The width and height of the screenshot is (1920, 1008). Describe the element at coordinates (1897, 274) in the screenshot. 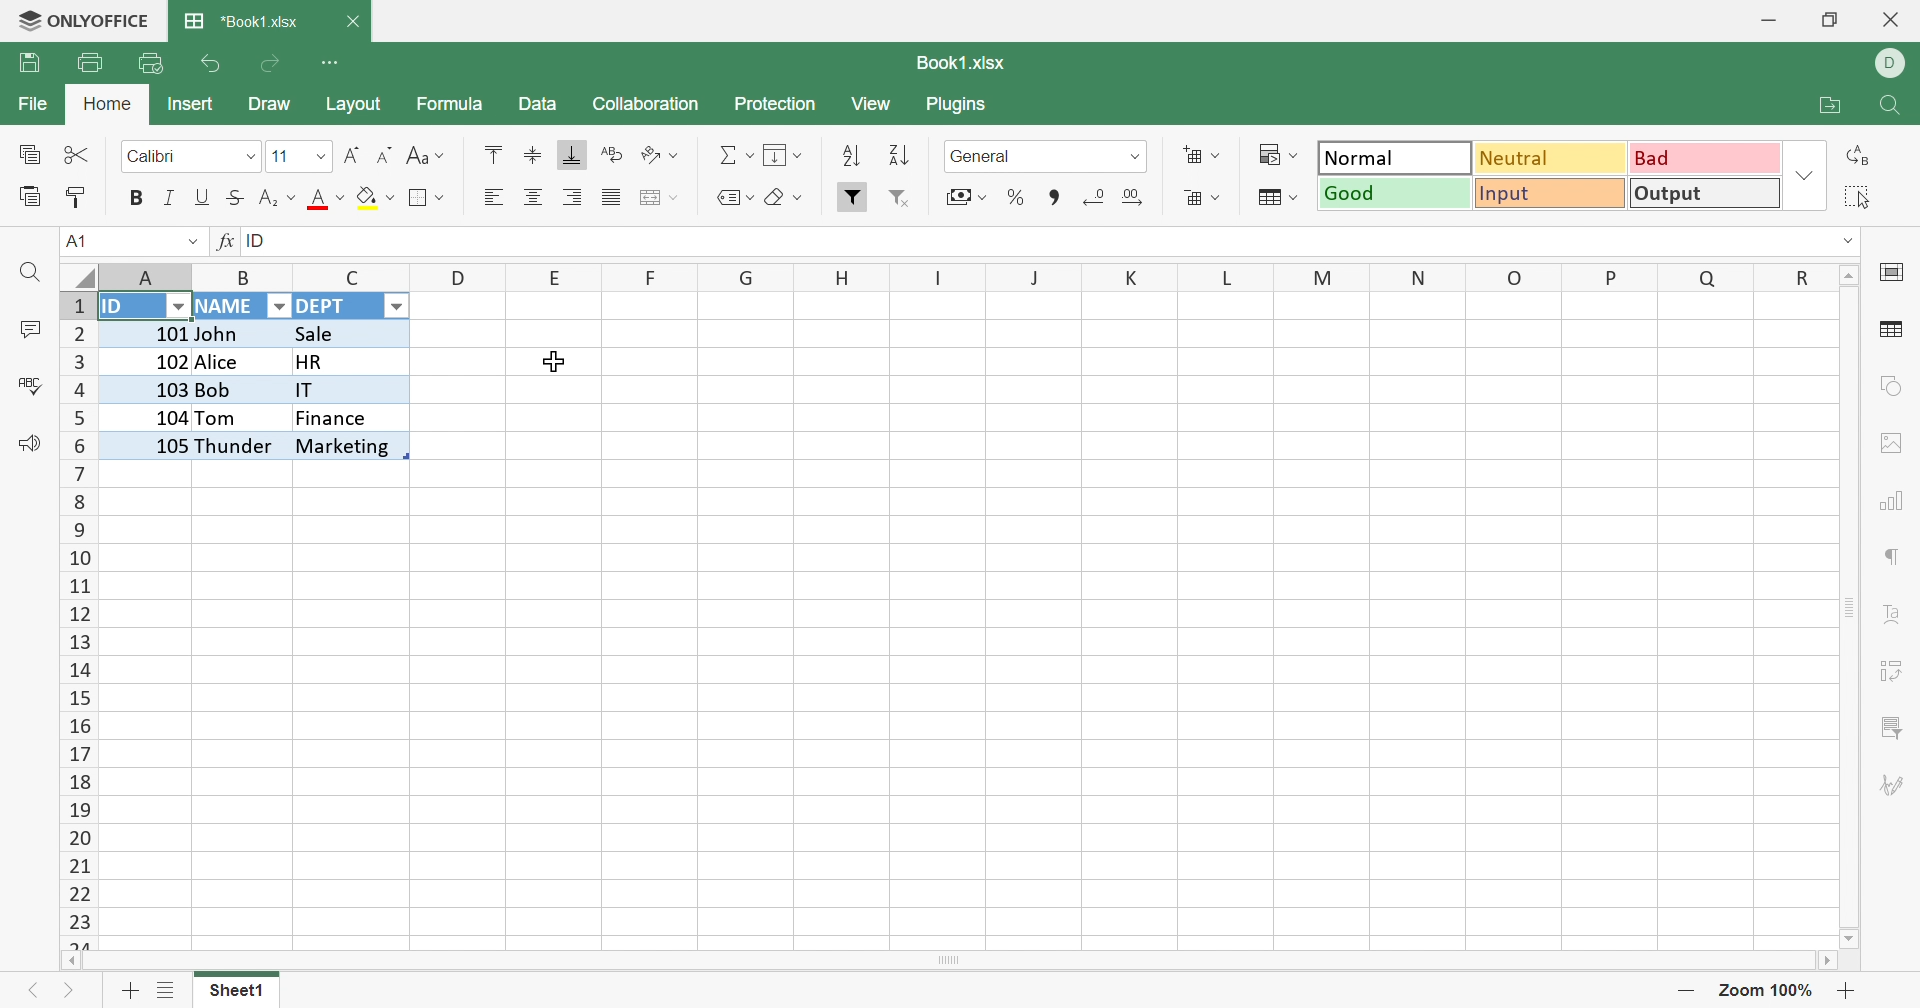

I see `cell settings` at that location.